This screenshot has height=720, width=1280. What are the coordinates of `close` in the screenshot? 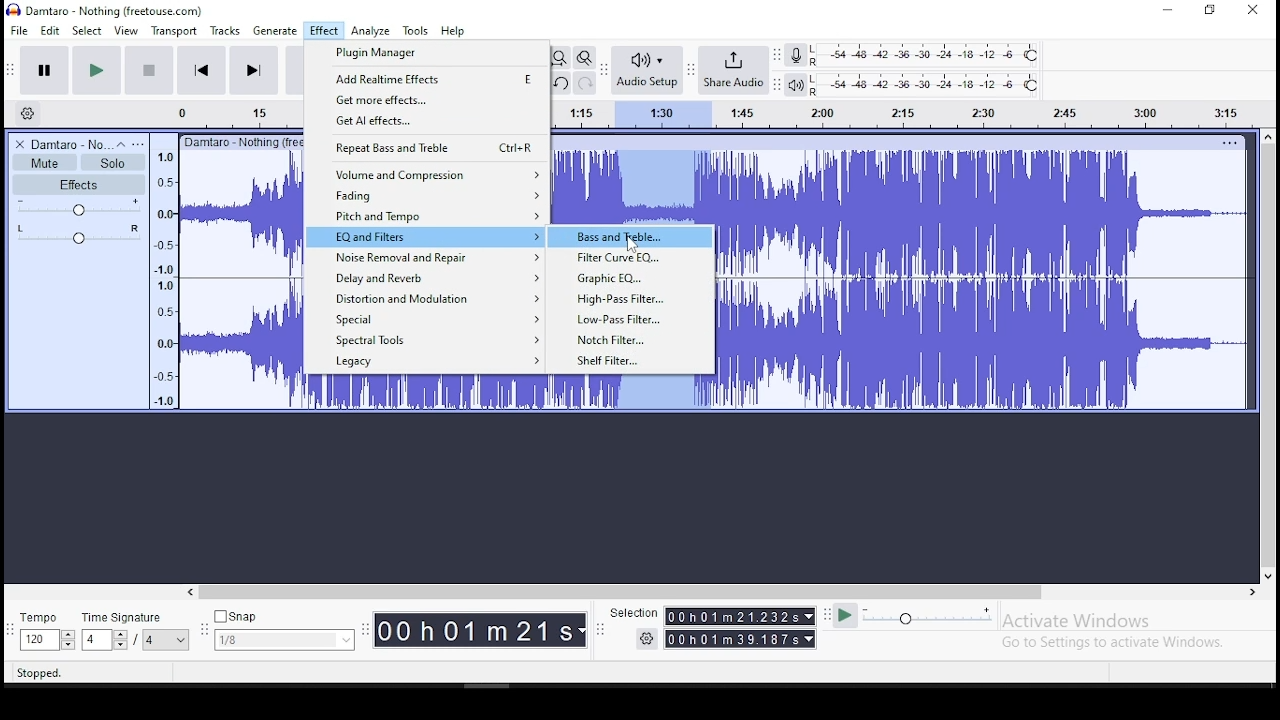 It's located at (1252, 11).